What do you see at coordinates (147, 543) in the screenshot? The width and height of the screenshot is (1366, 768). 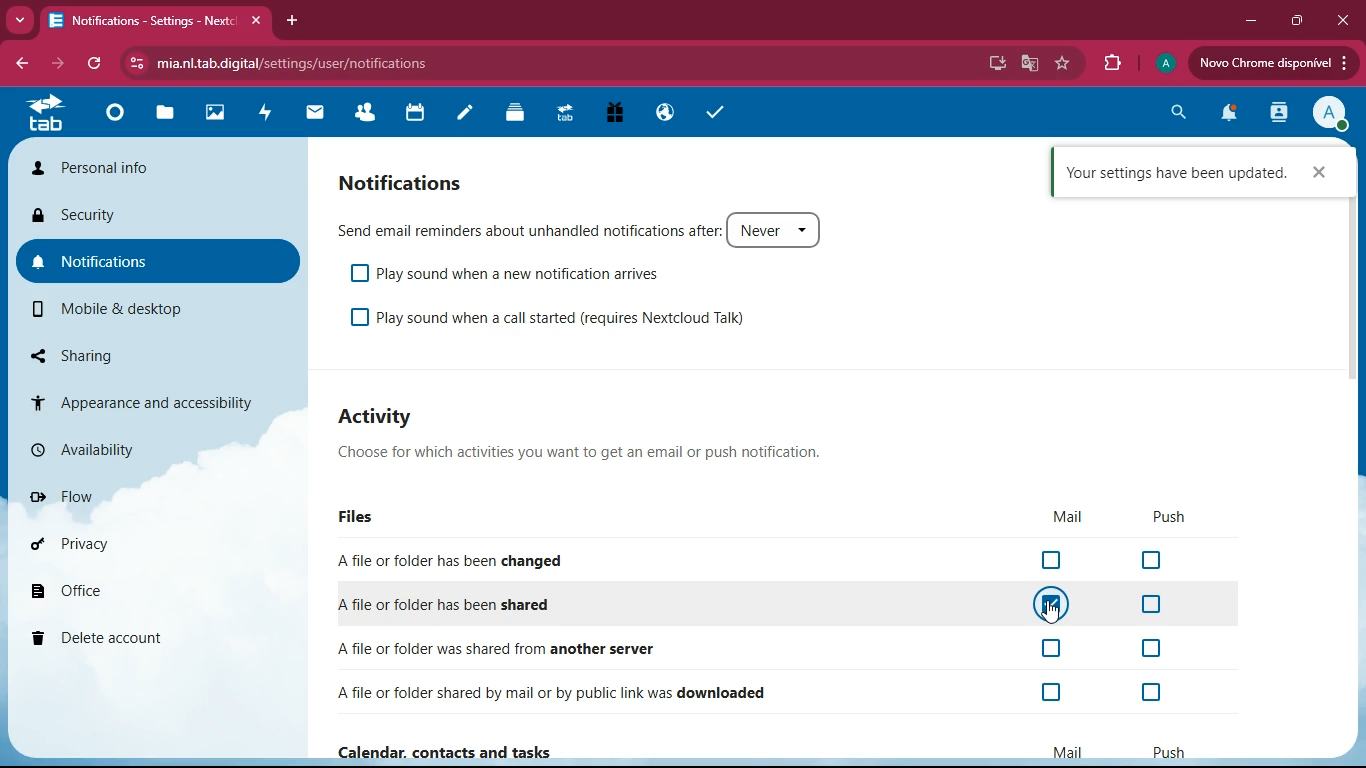 I see `privacy` at bounding box center [147, 543].